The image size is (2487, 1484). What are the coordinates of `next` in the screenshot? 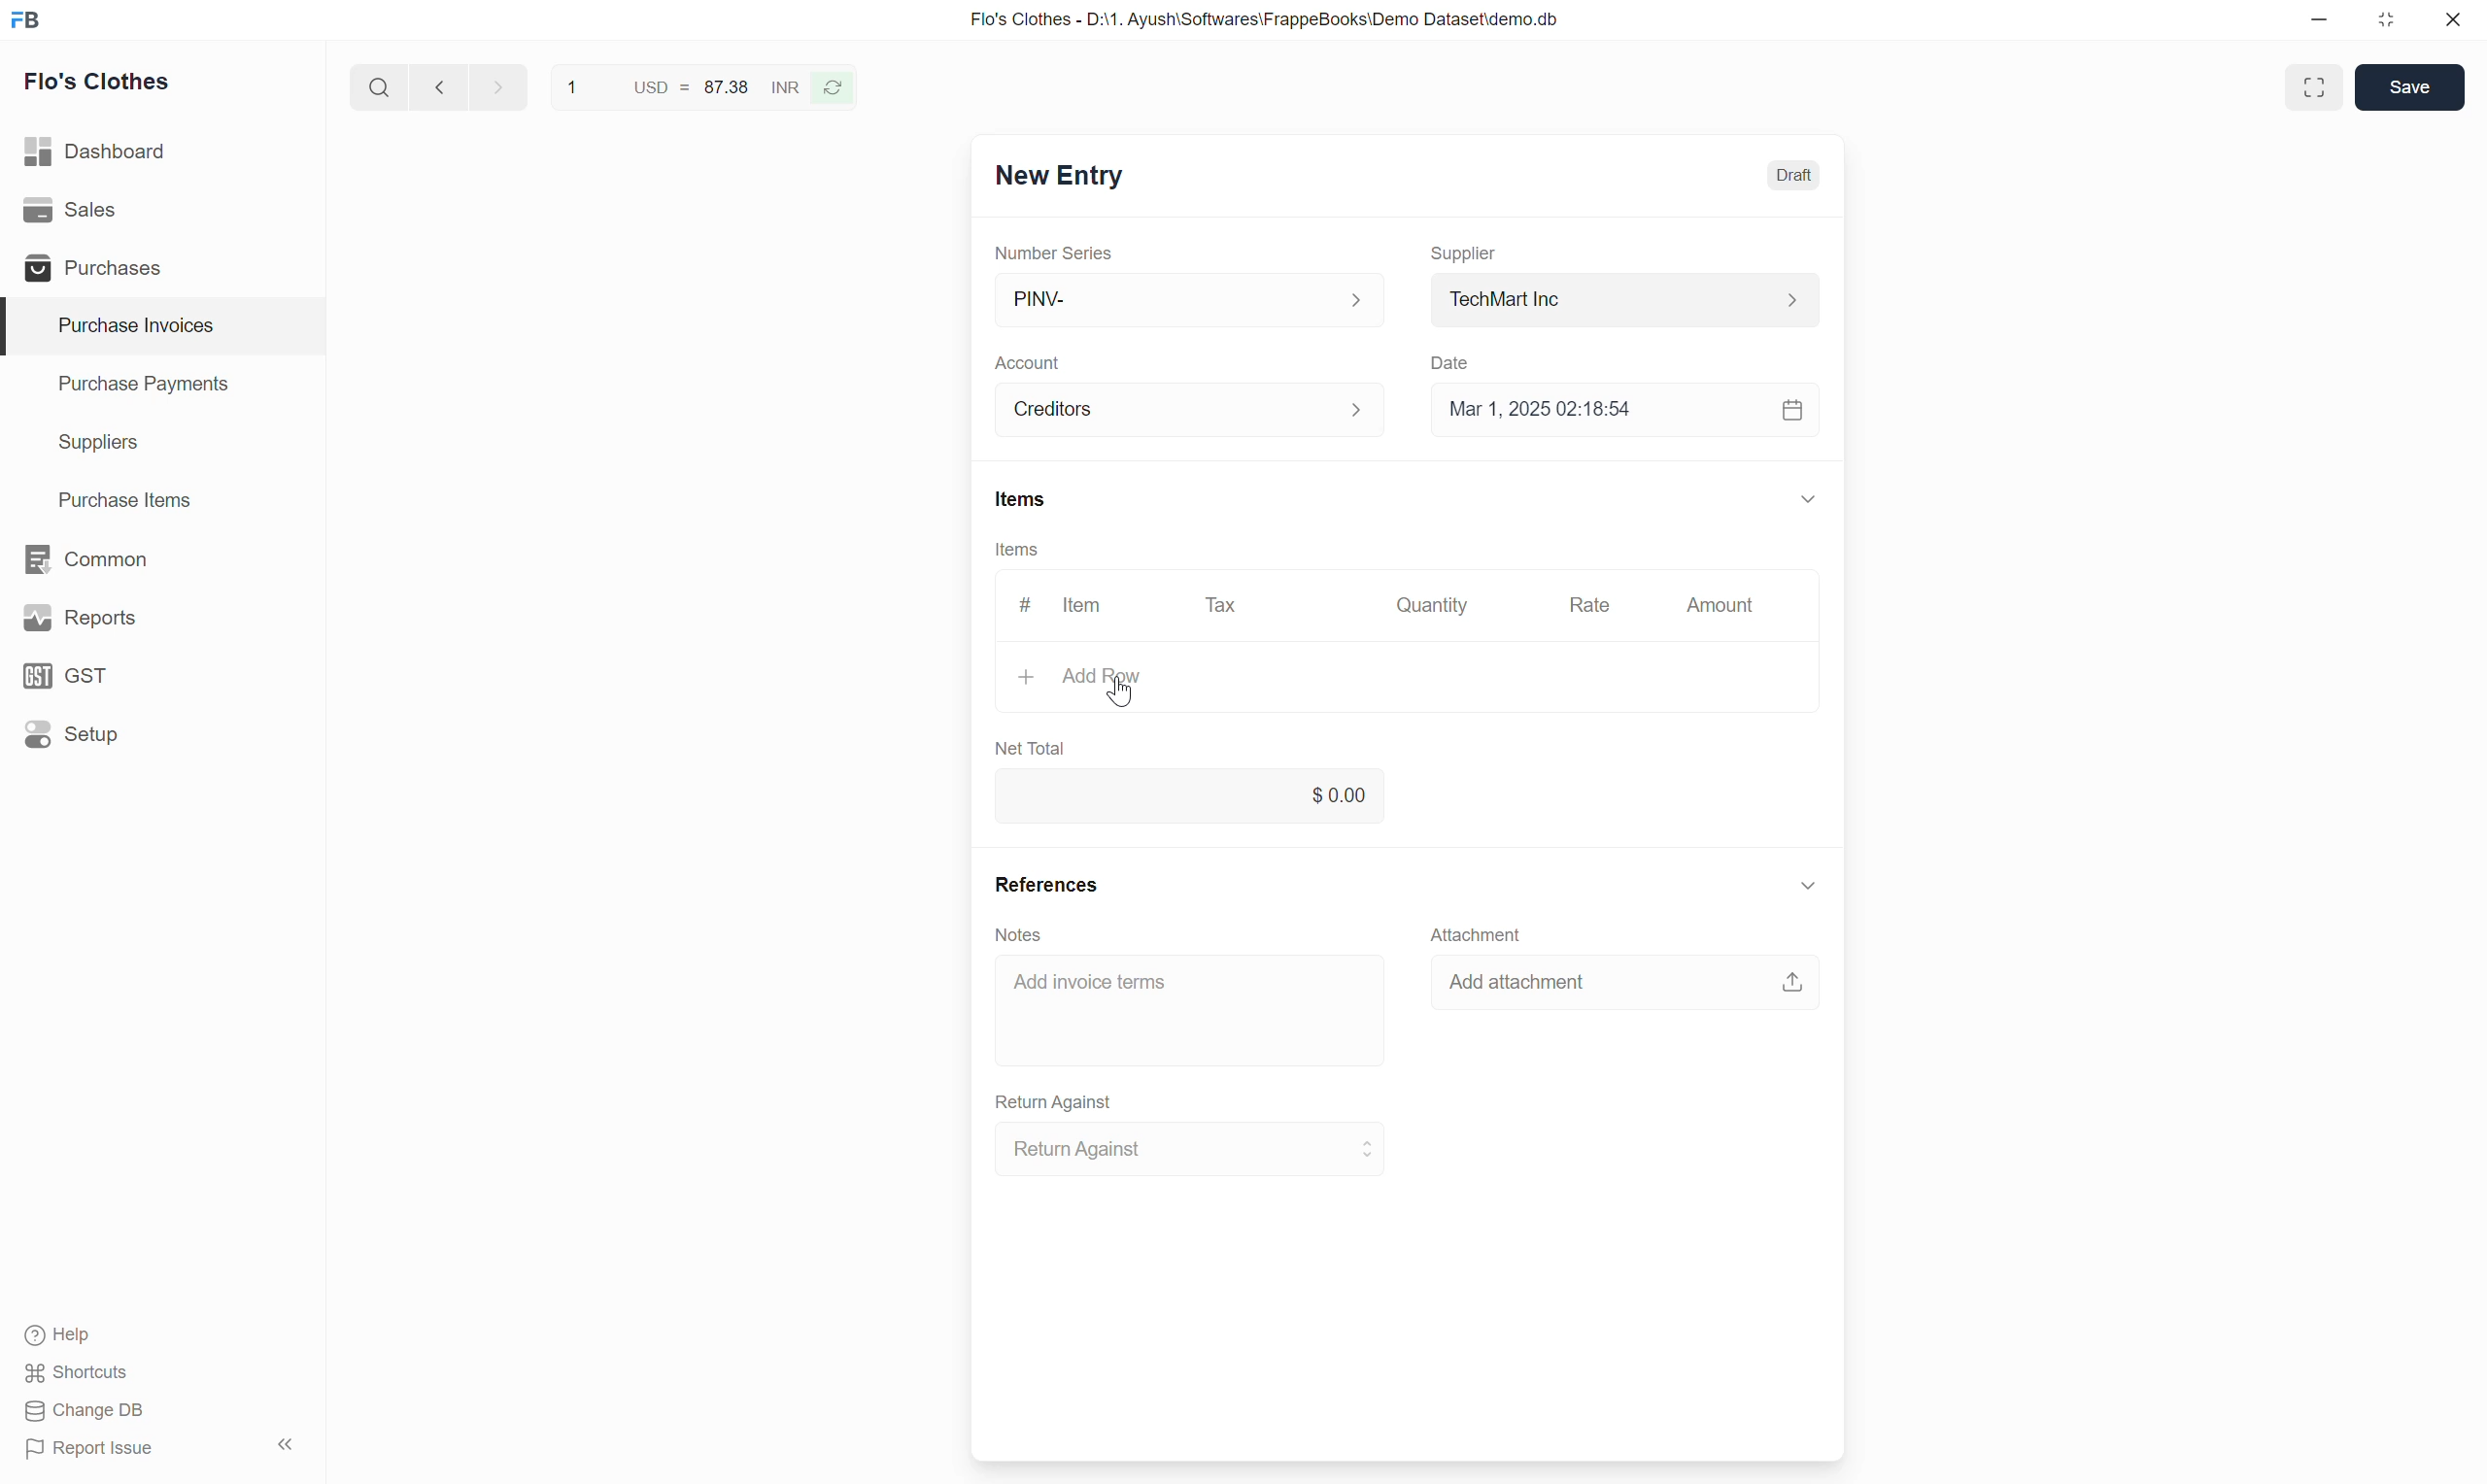 It's located at (501, 86).